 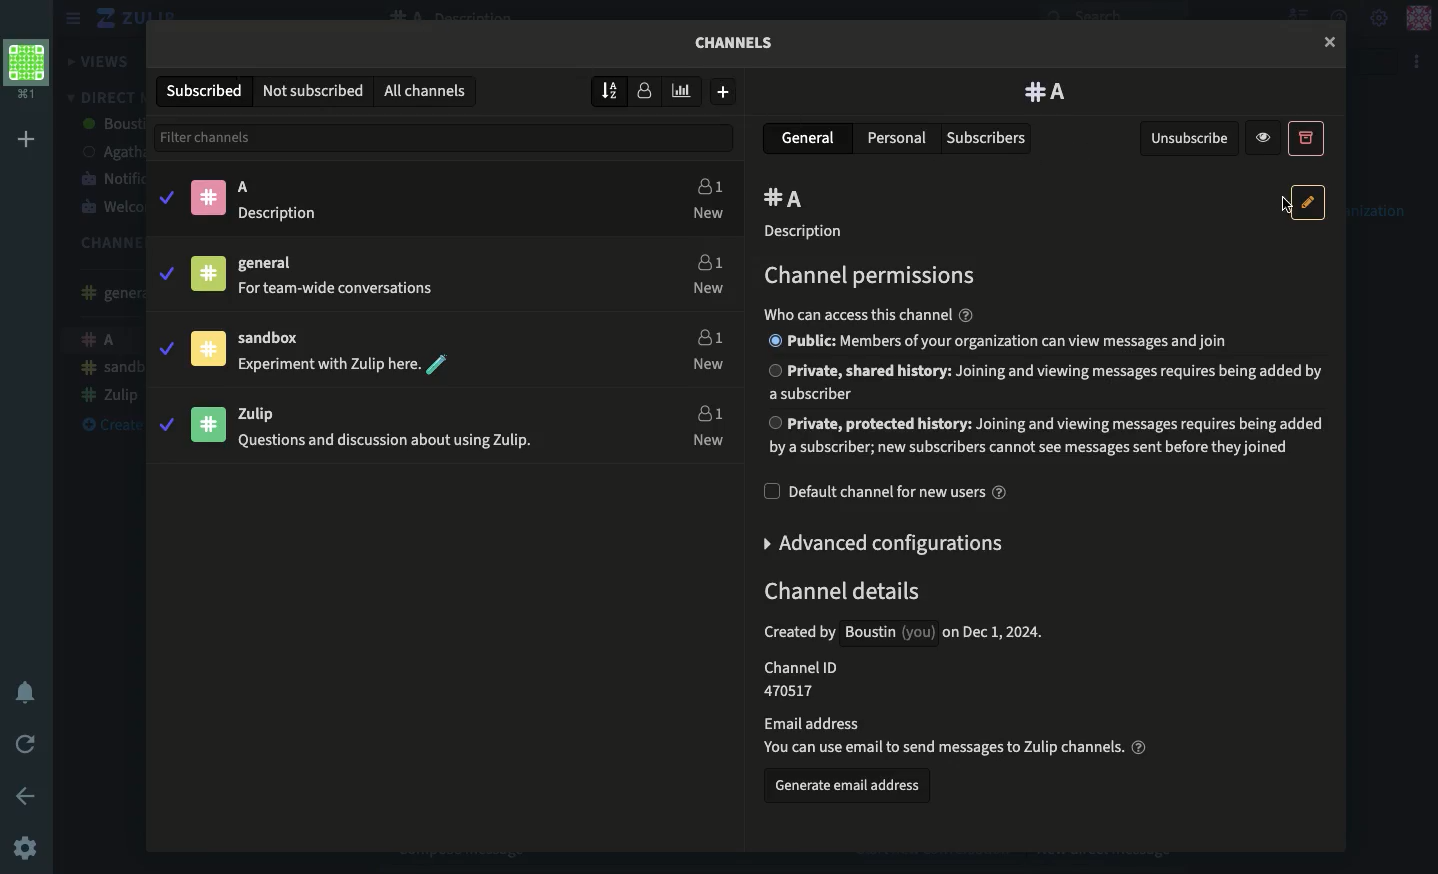 What do you see at coordinates (1418, 19) in the screenshot?
I see `Profile` at bounding box center [1418, 19].